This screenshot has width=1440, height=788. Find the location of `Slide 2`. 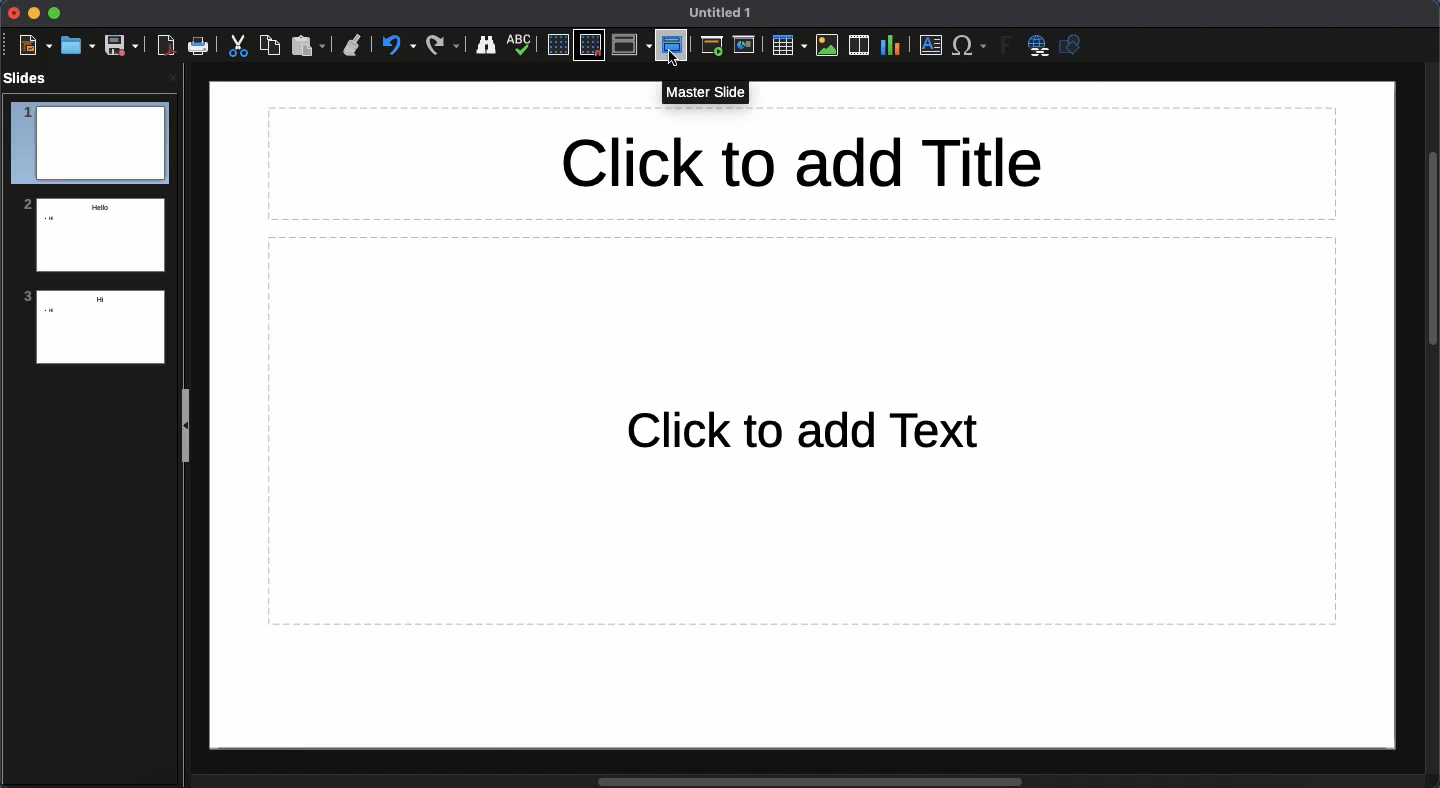

Slide 2 is located at coordinates (92, 234).